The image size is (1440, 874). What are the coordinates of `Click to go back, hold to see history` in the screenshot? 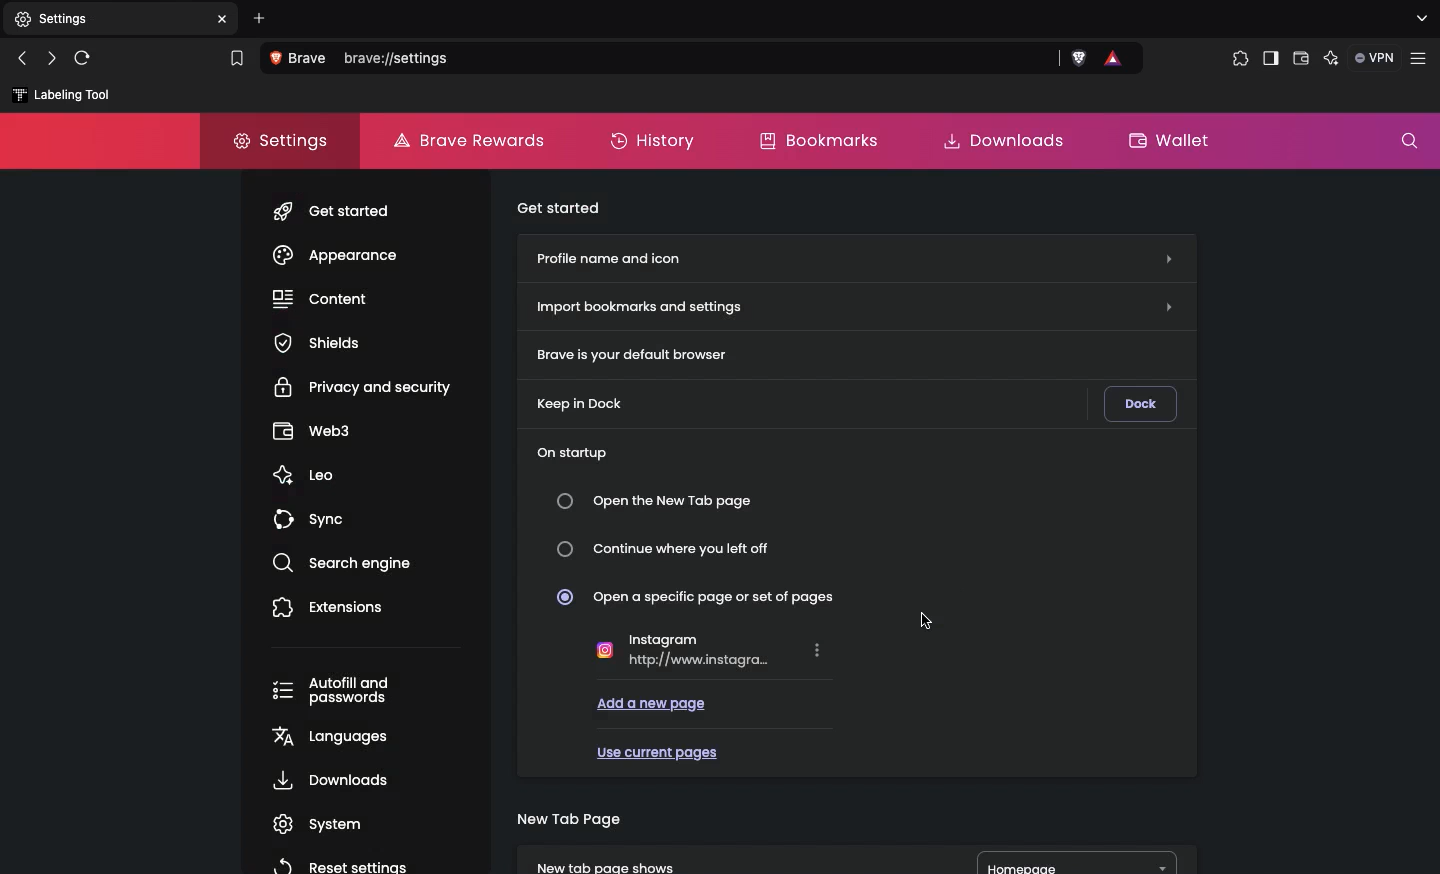 It's located at (21, 59).